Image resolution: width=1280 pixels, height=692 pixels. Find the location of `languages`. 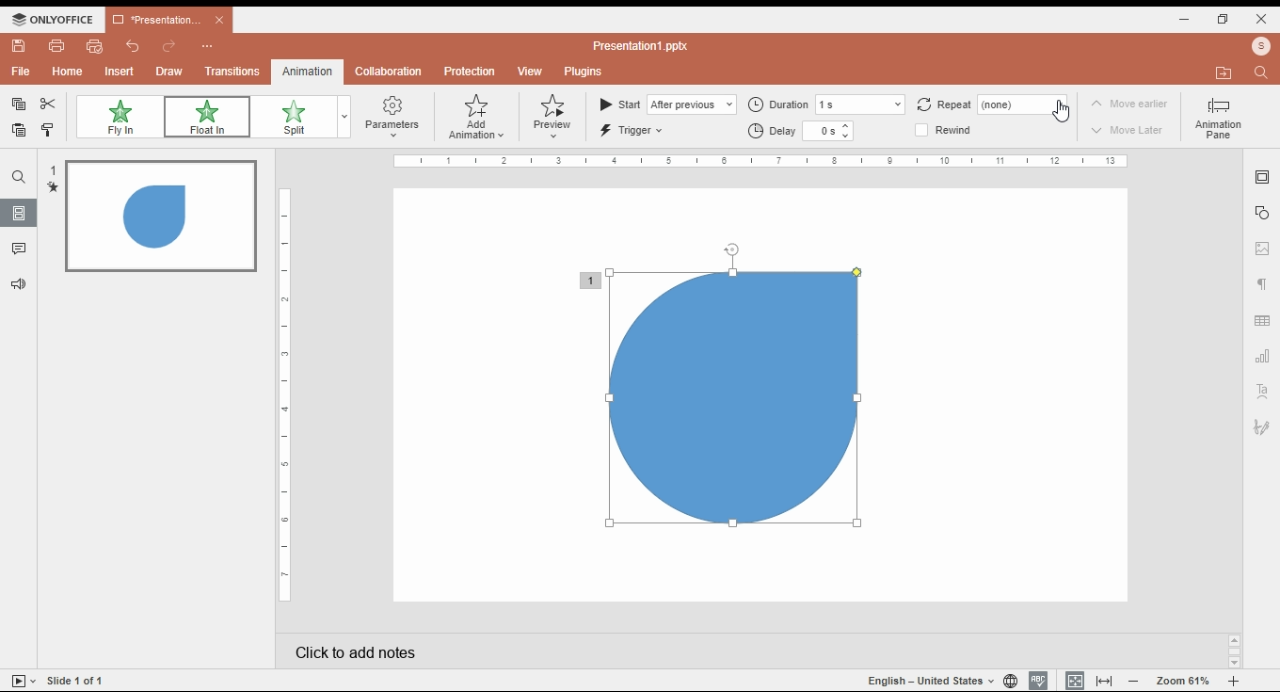

languages is located at coordinates (931, 680).